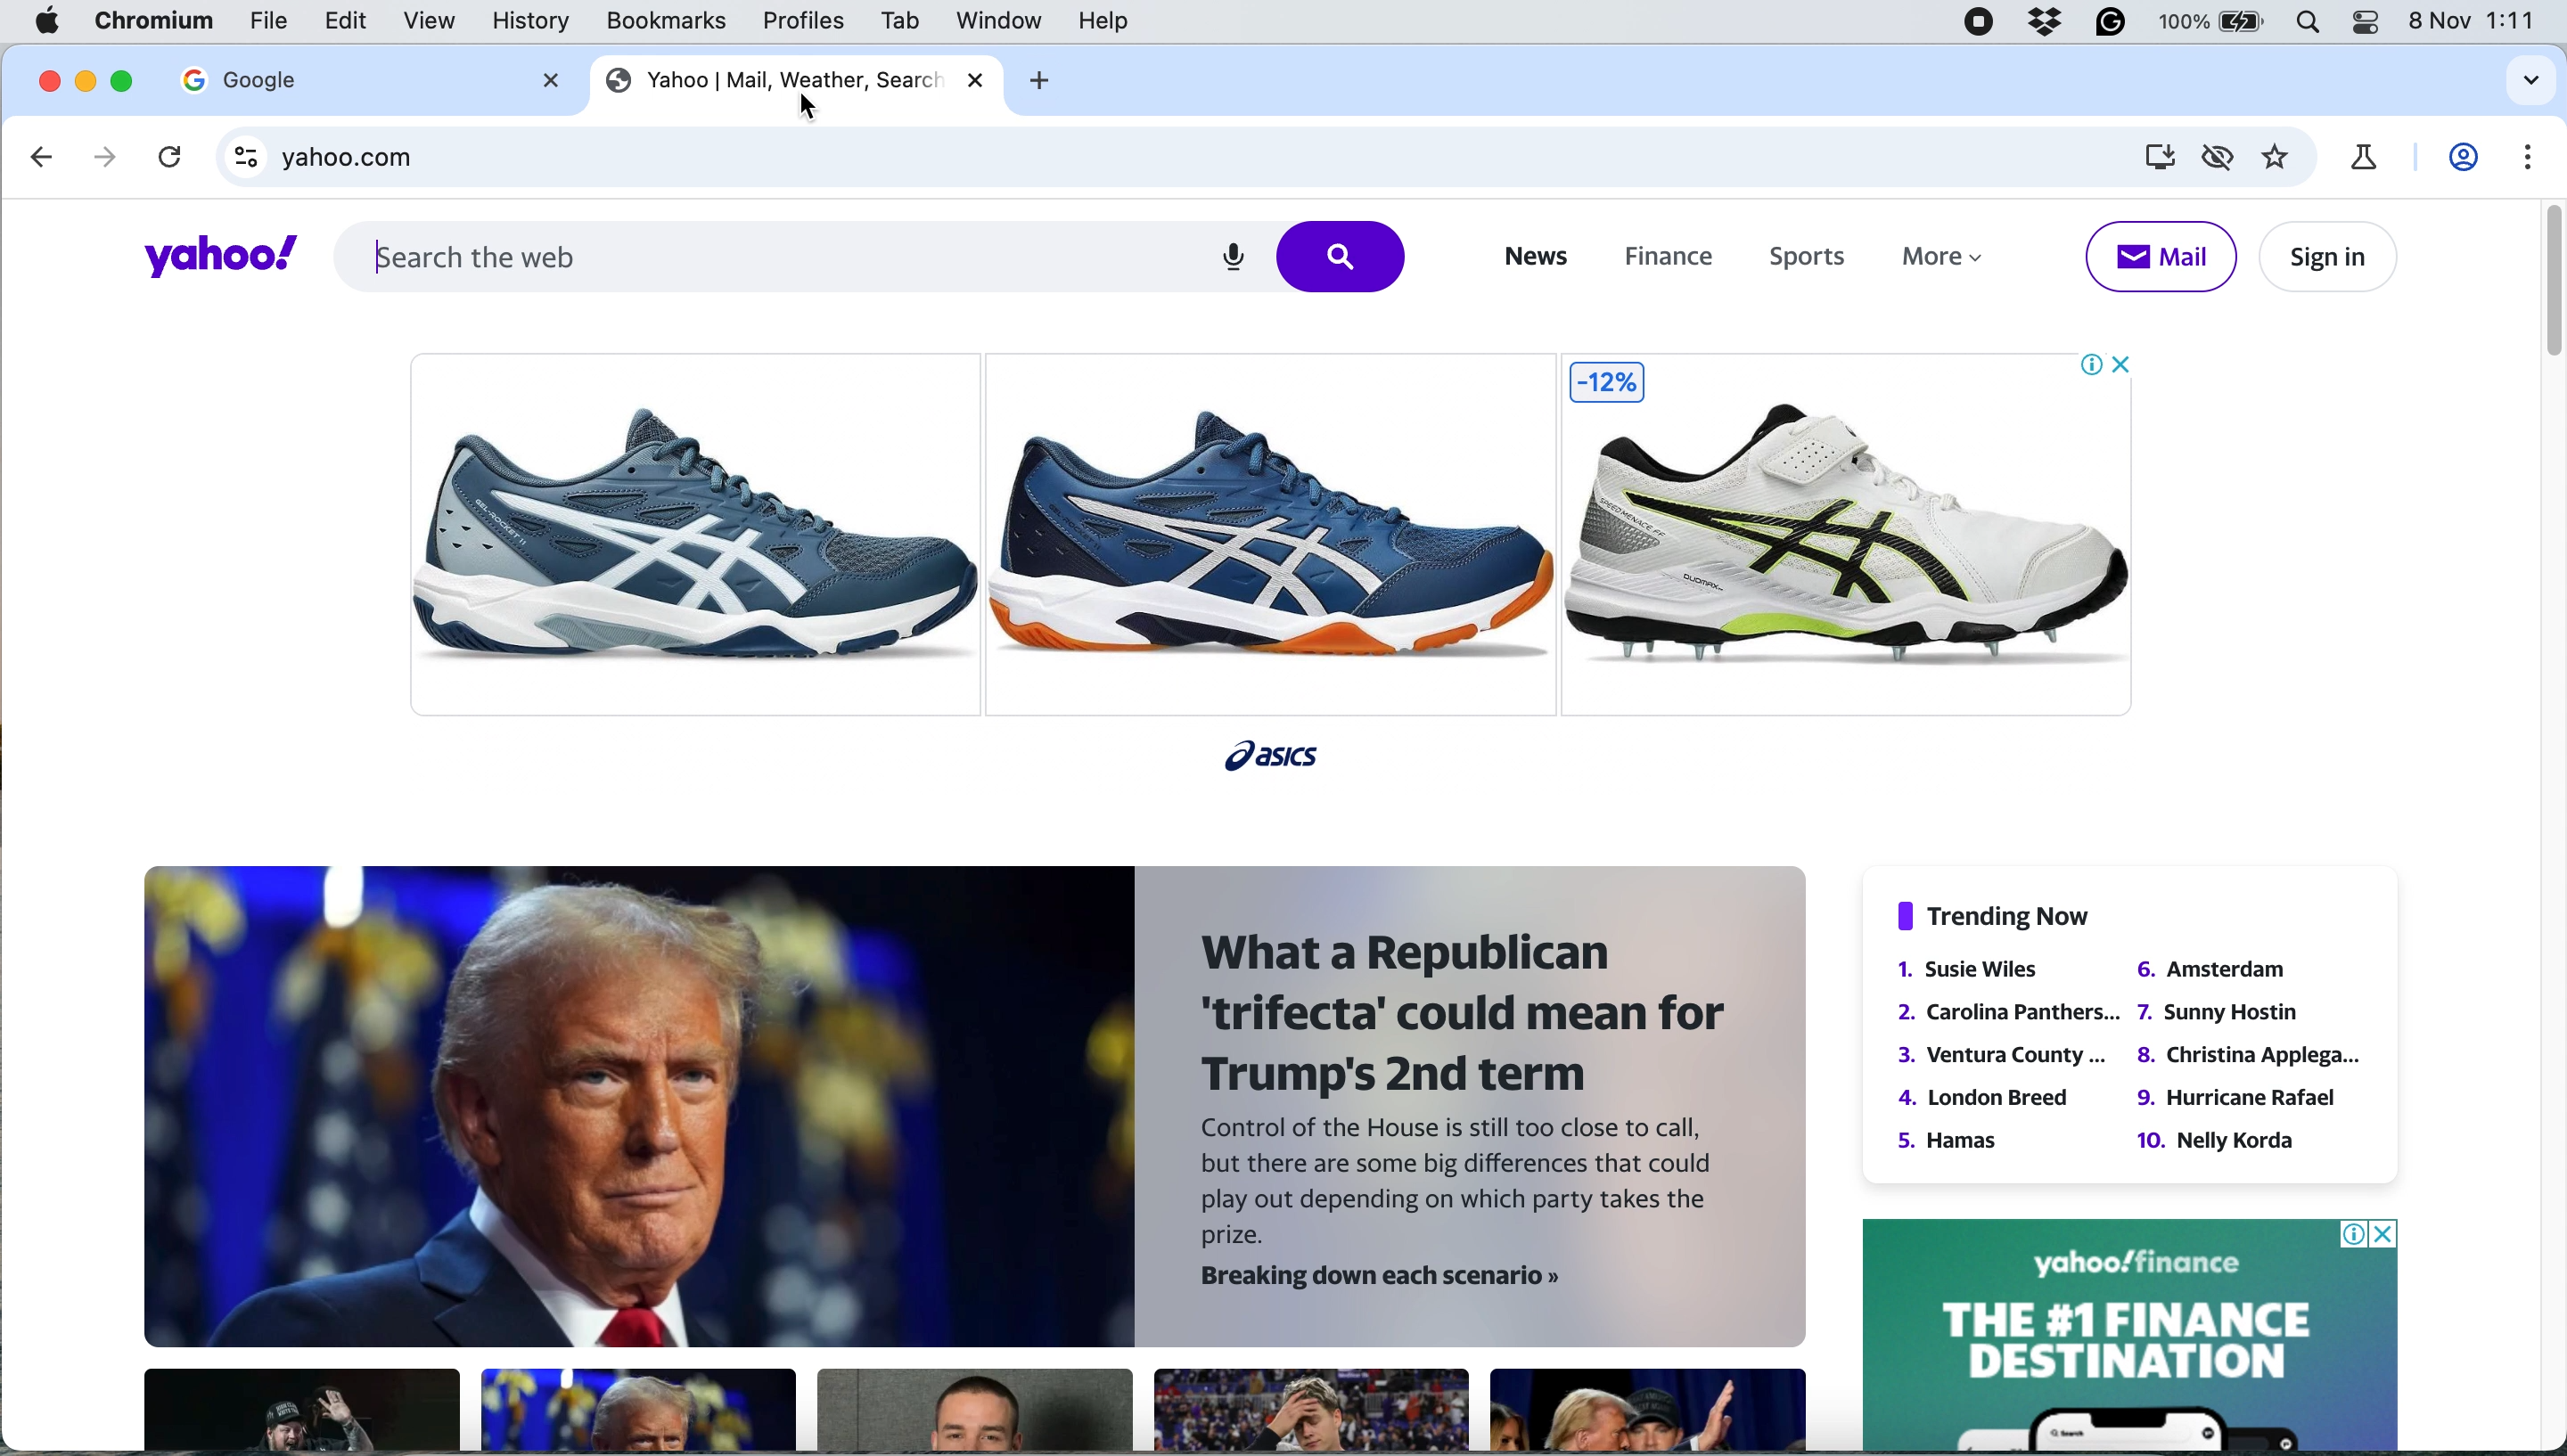 This screenshot has height=1456, width=2567. What do you see at coordinates (2308, 25) in the screenshot?
I see `spotlight search` at bounding box center [2308, 25].